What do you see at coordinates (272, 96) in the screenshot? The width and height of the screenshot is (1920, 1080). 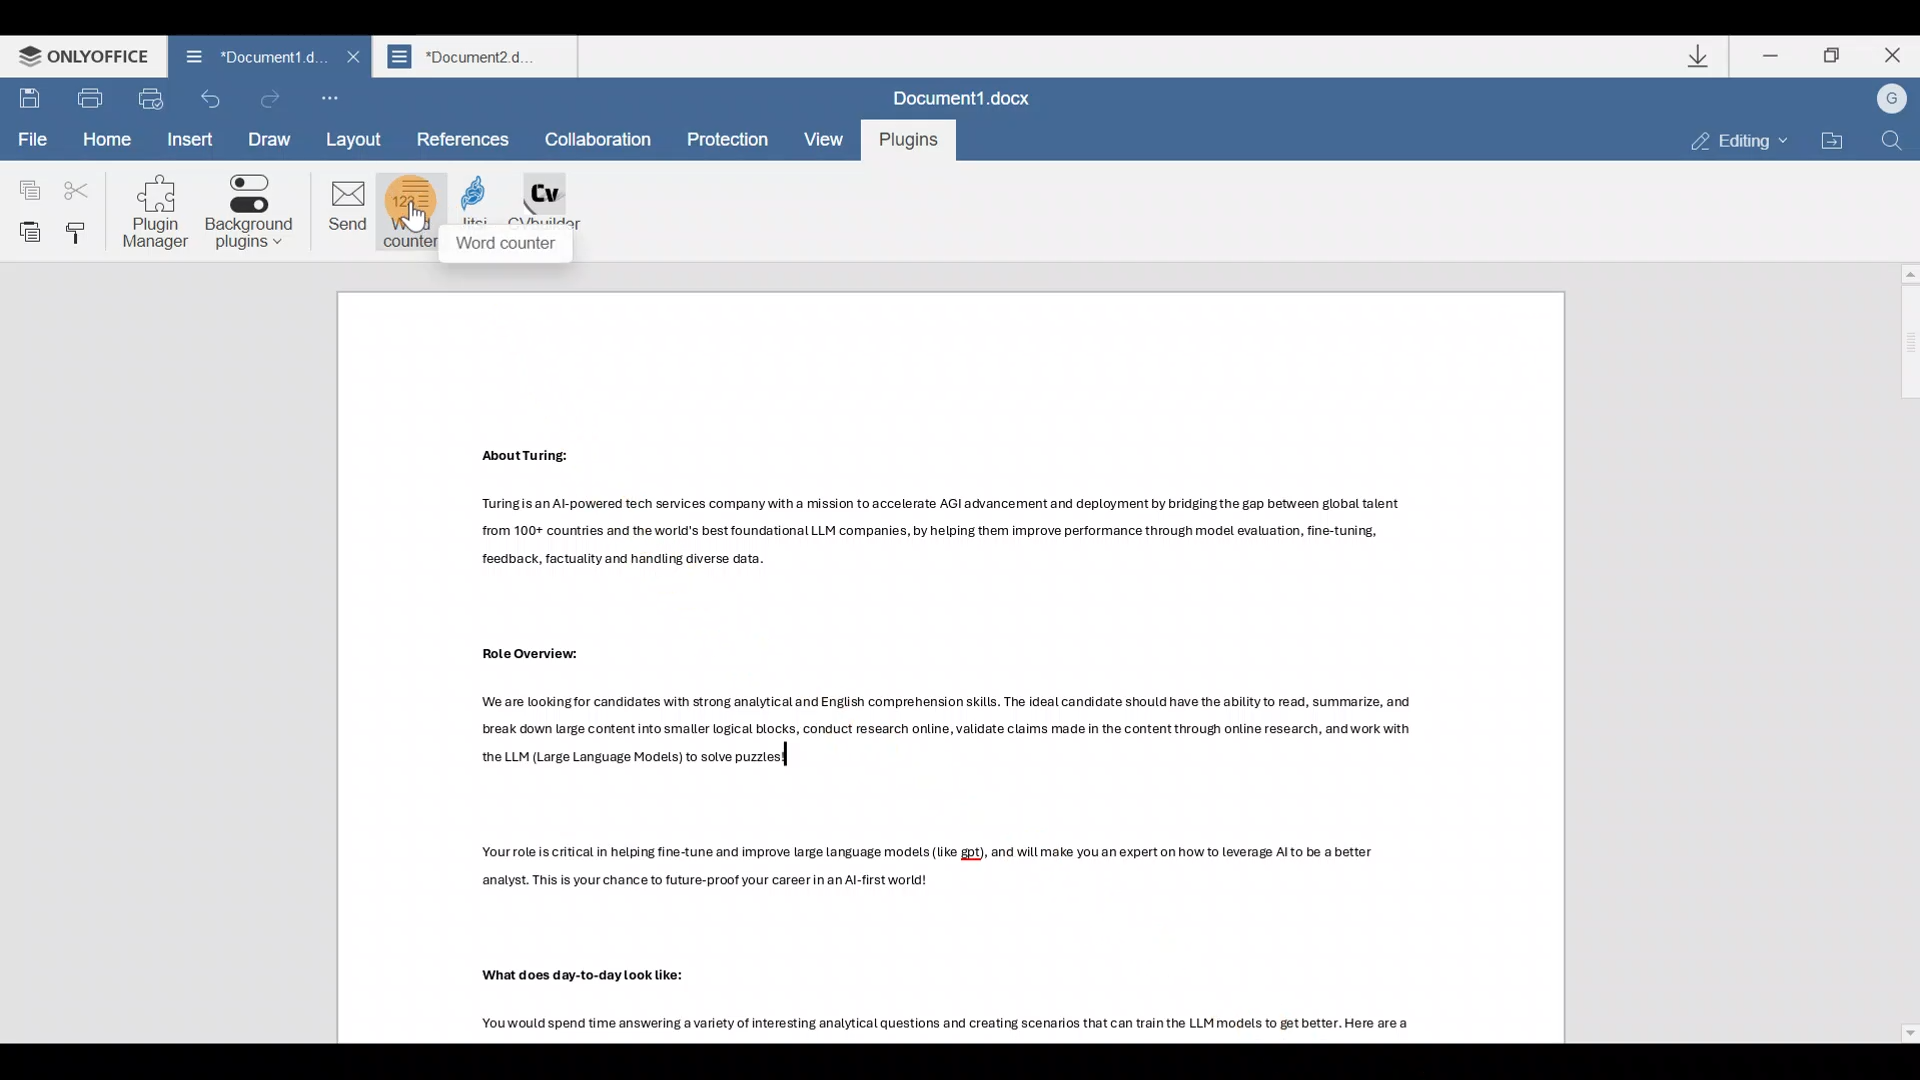 I see `Redo` at bounding box center [272, 96].